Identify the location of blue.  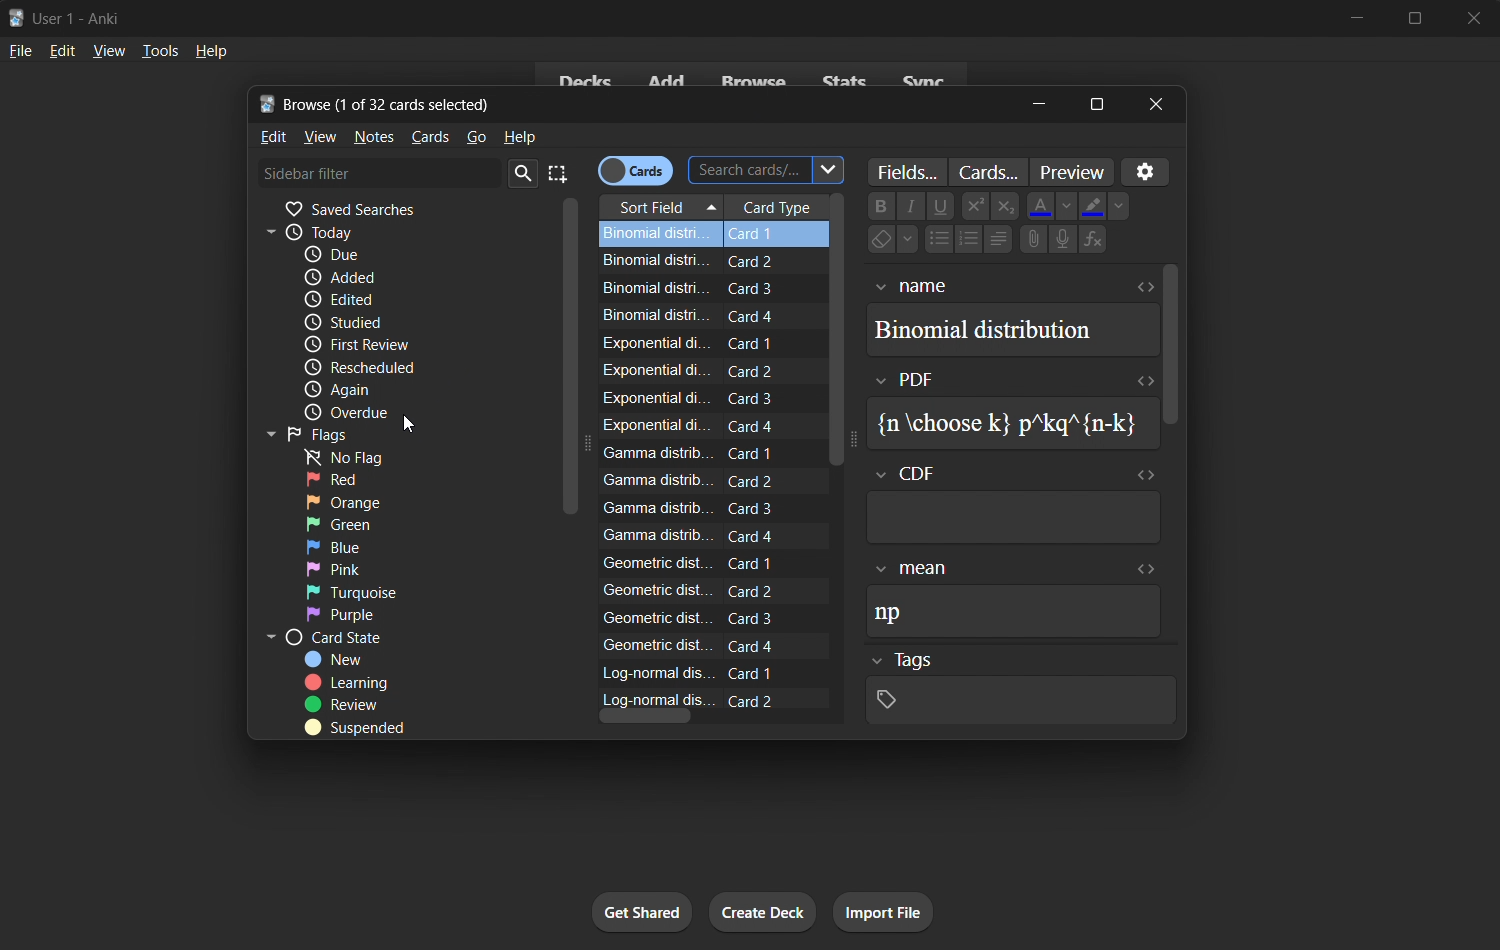
(366, 547).